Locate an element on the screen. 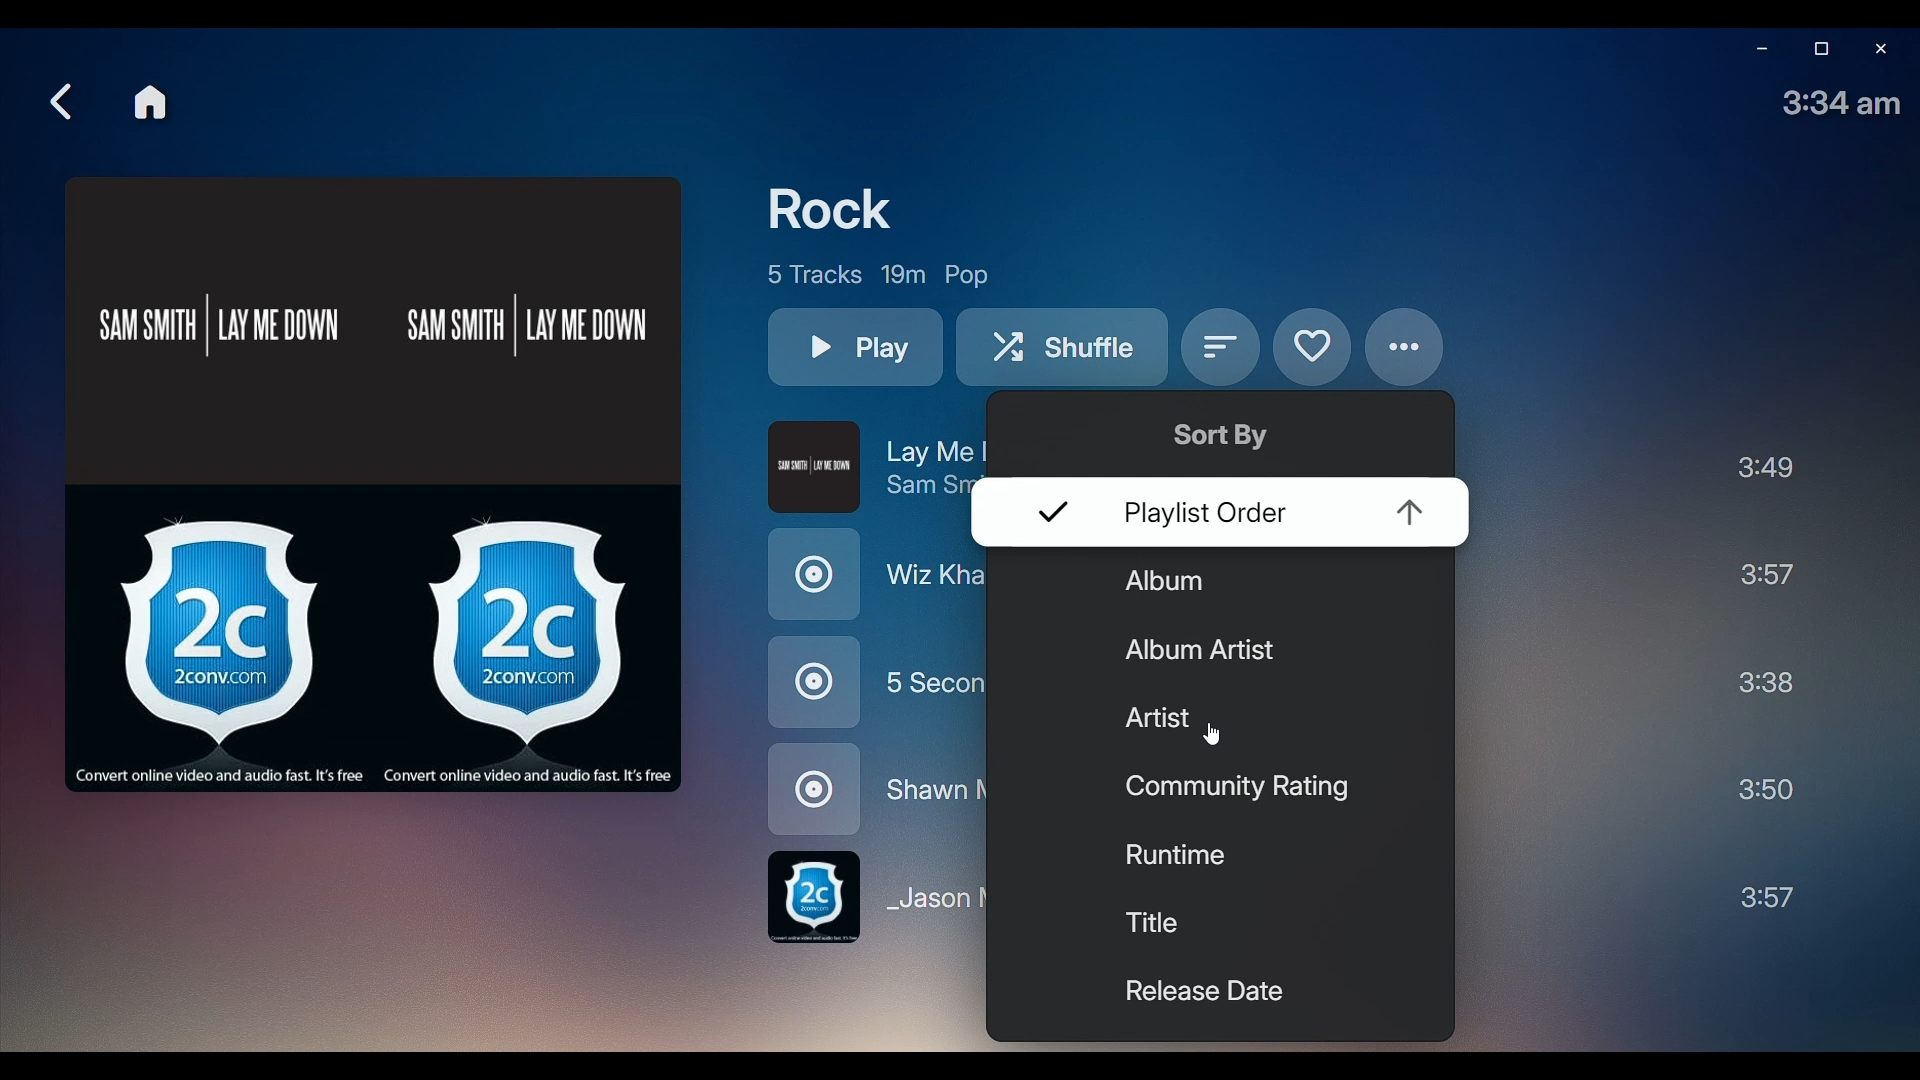  cursor is located at coordinates (1217, 736).